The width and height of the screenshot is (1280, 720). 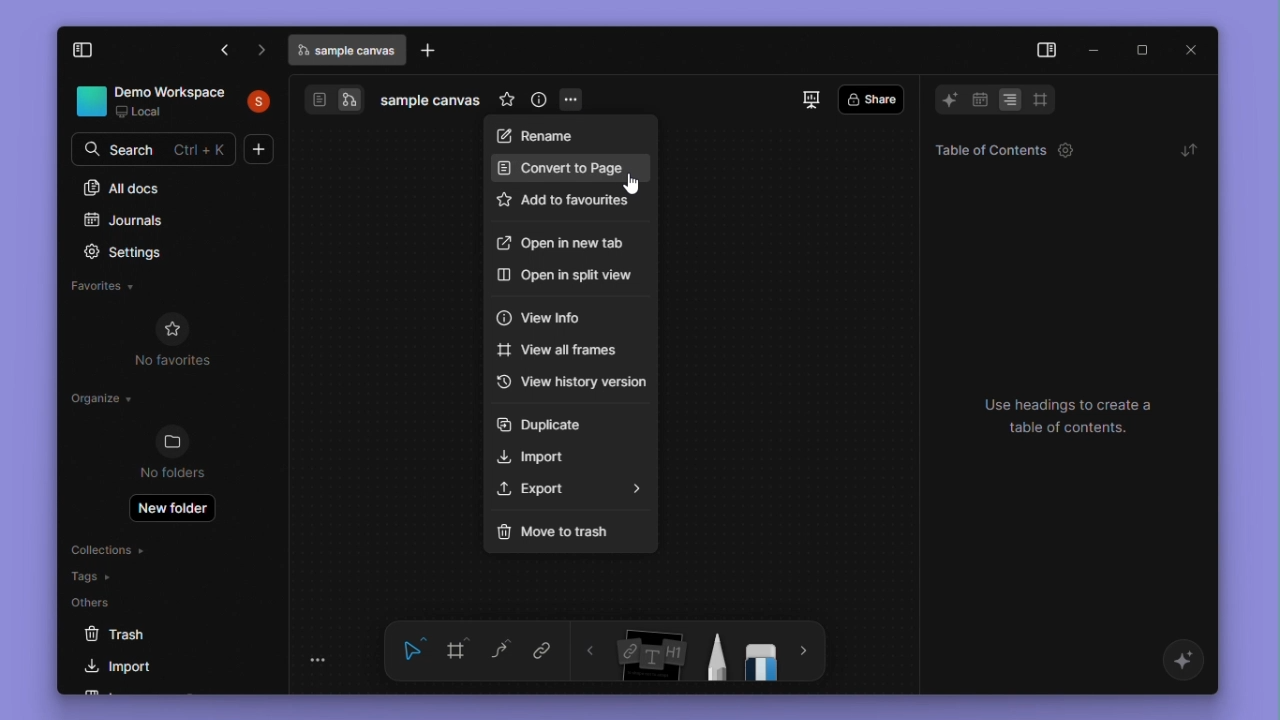 What do you see at coordinates (571, 382) in the screenshot?
I see `View history version` at bounding box center [571, 382].